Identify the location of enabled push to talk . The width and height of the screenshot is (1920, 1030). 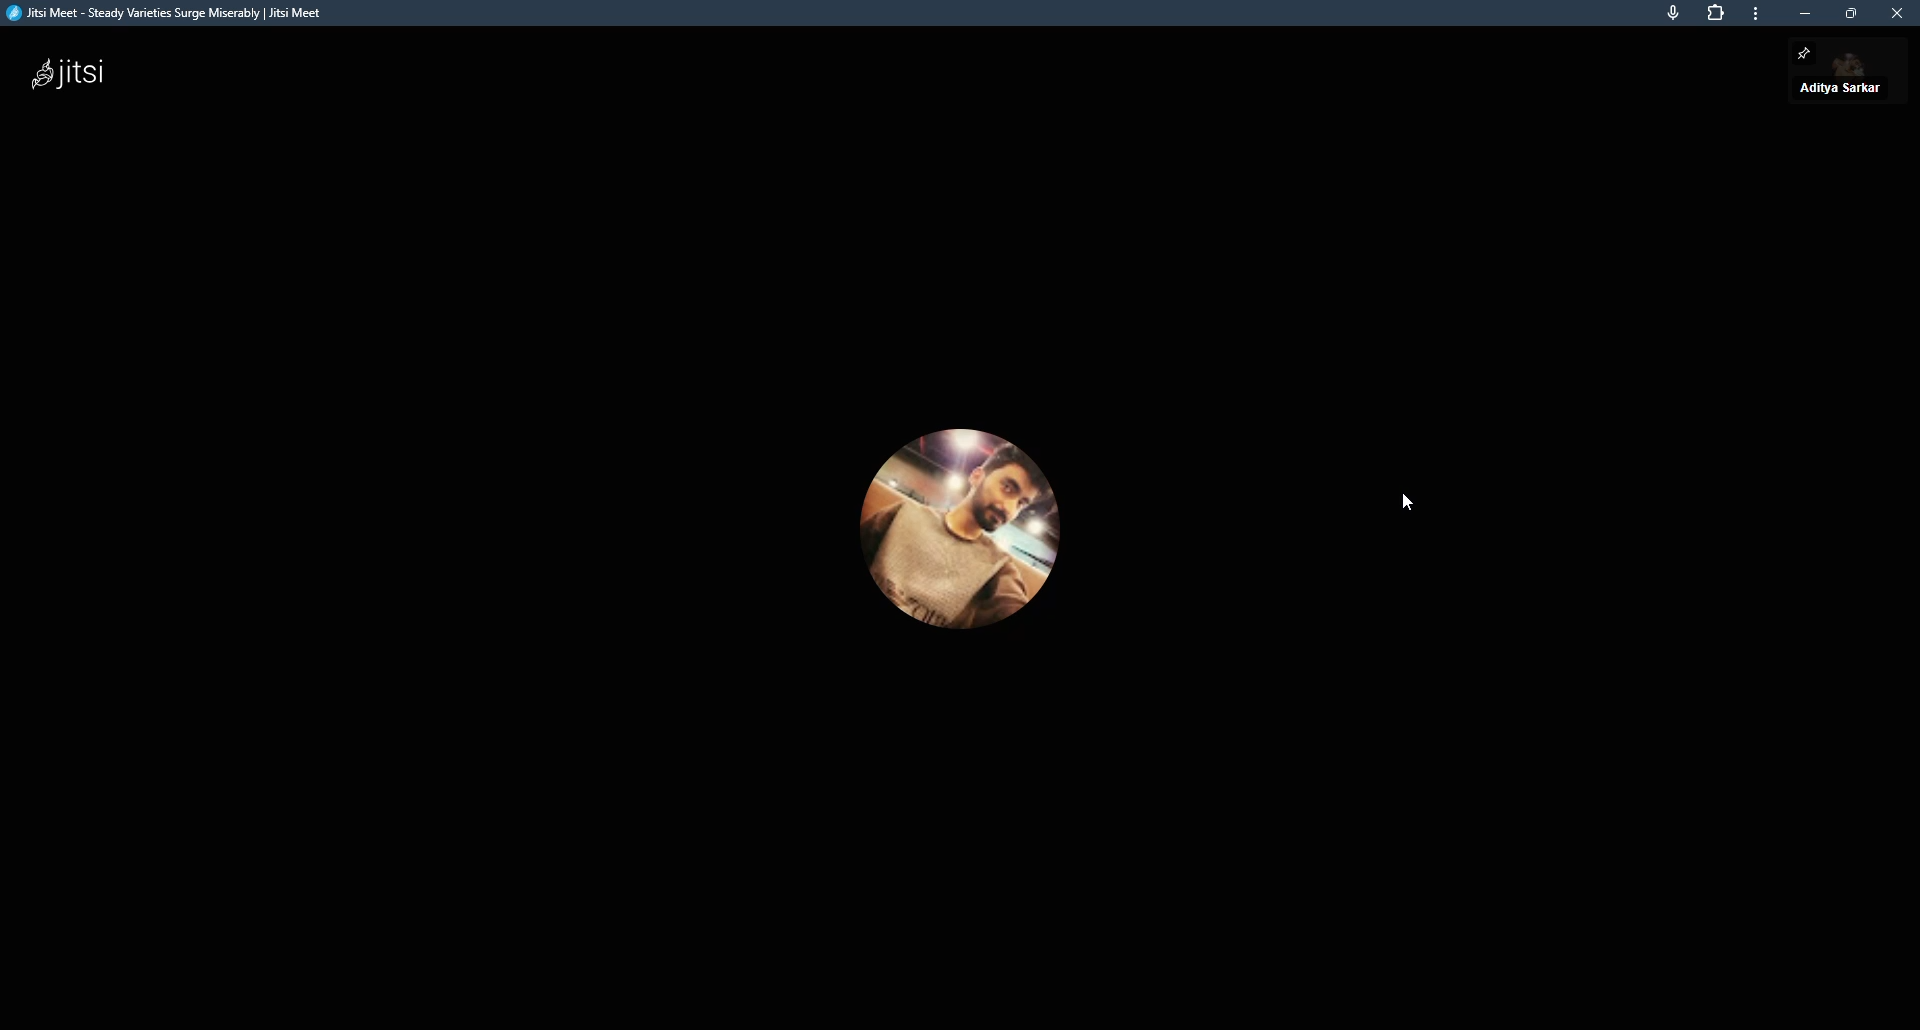
(1839, 86).